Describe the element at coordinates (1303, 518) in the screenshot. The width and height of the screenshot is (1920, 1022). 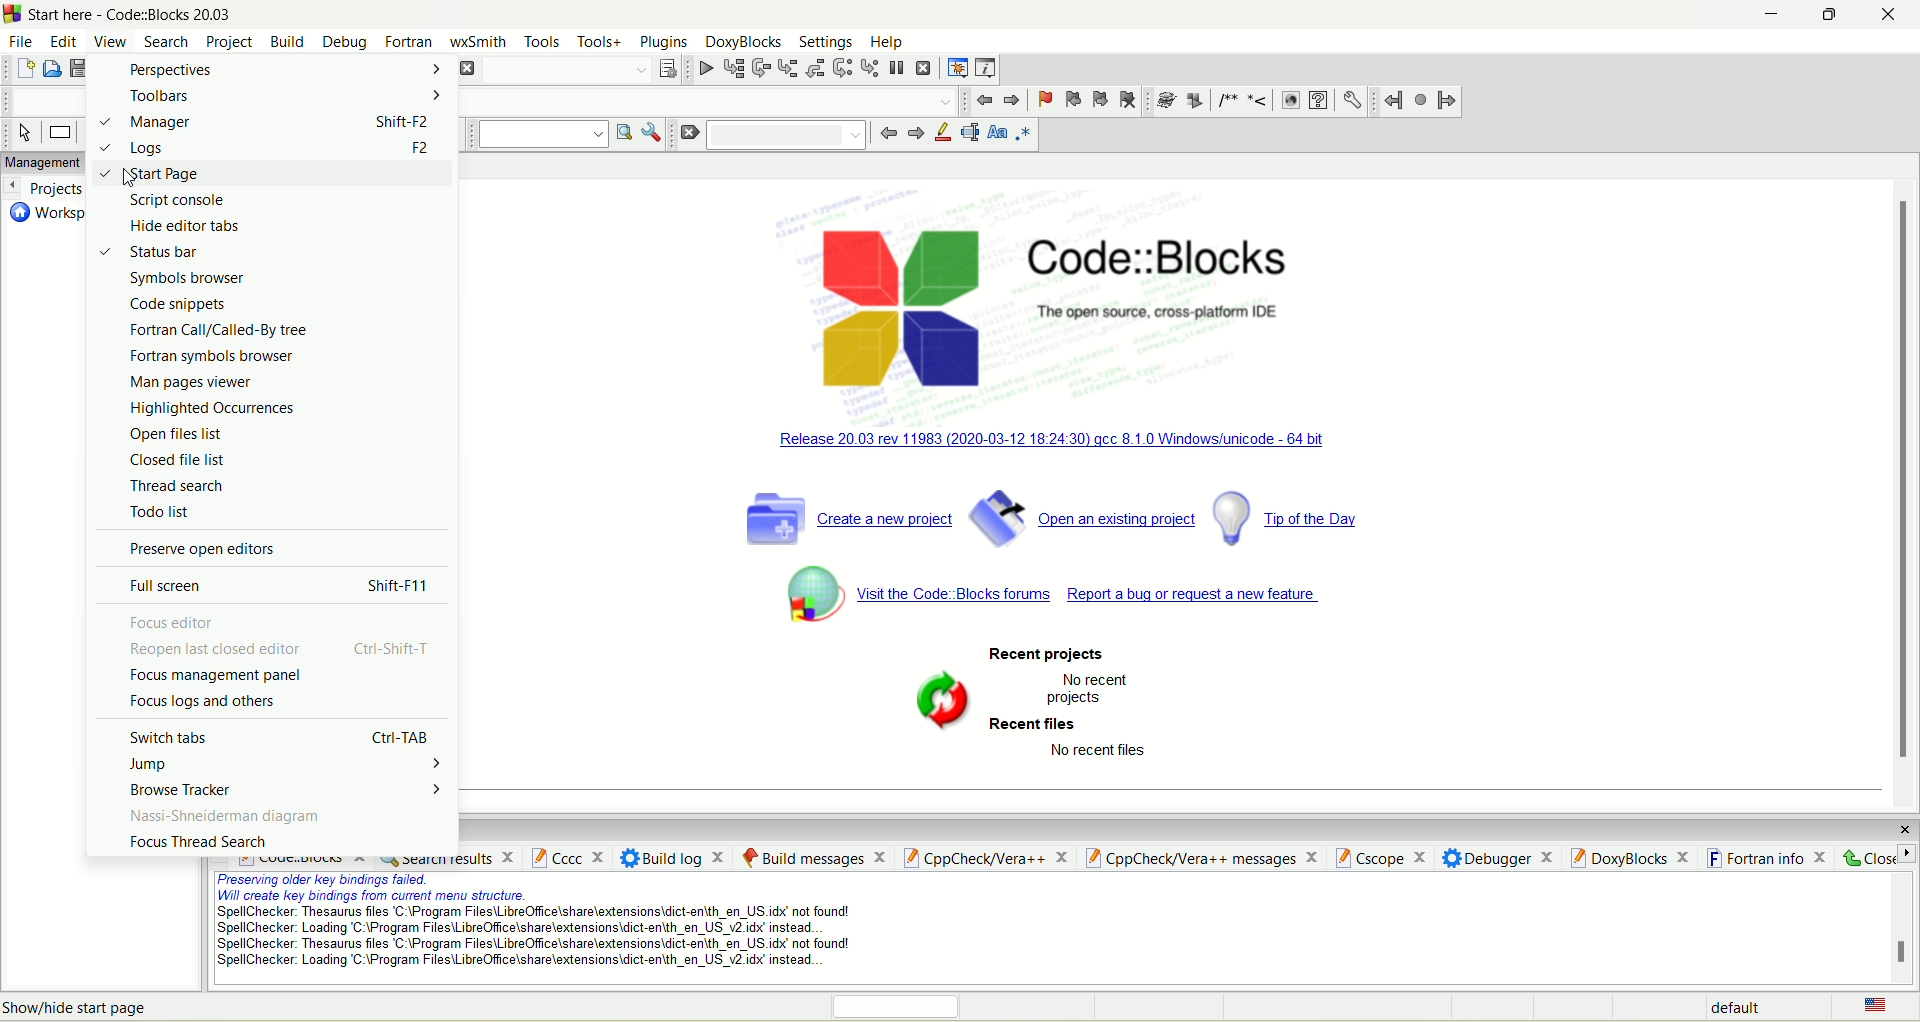
I see `tip of the day` at that location.